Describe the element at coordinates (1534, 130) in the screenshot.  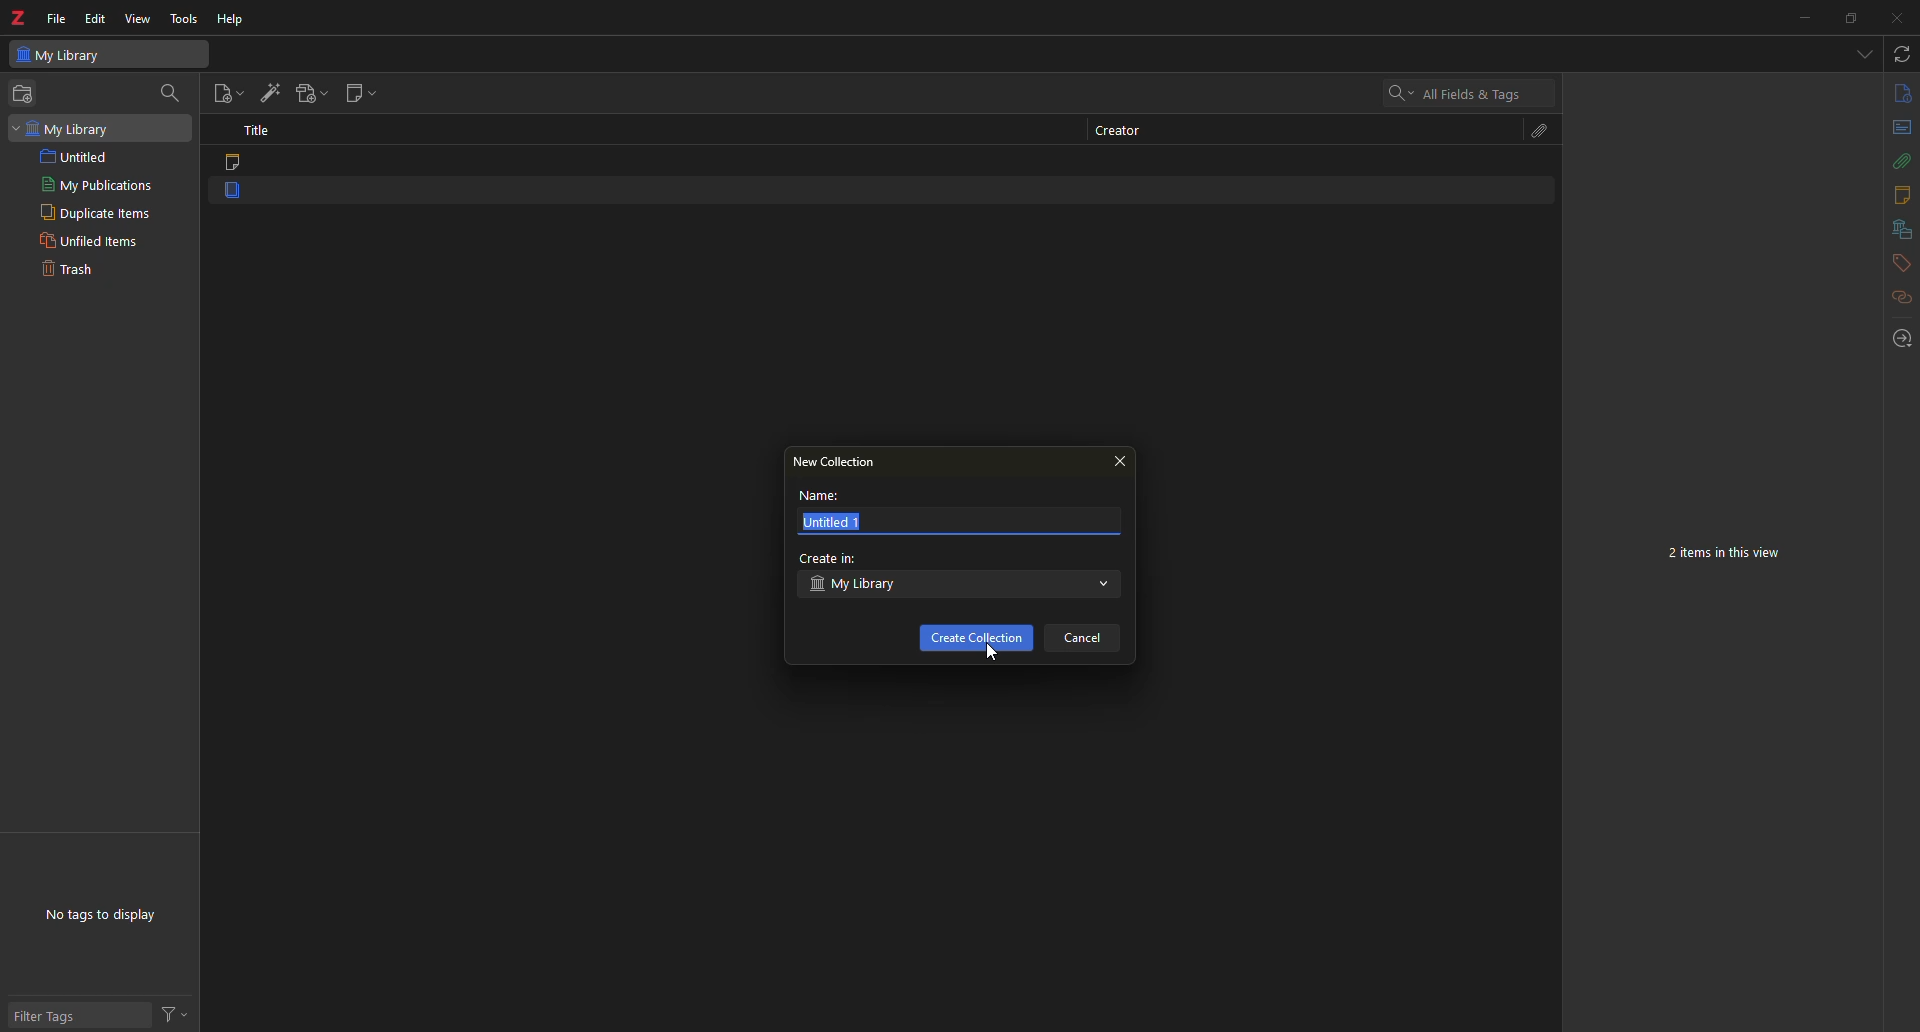
I see `attach` at that location.